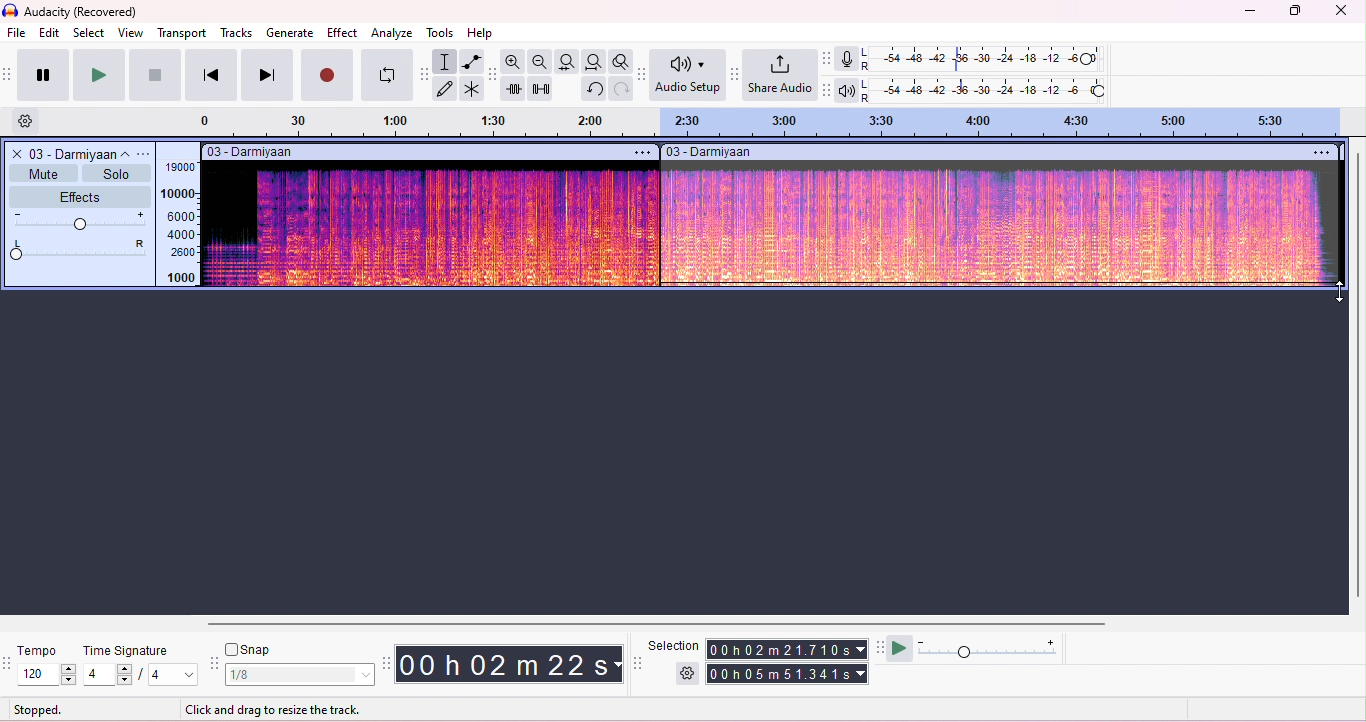 The width and height of the screenshot is (1366, 722). I want to click on tempo toll bar, so click(9, 661).